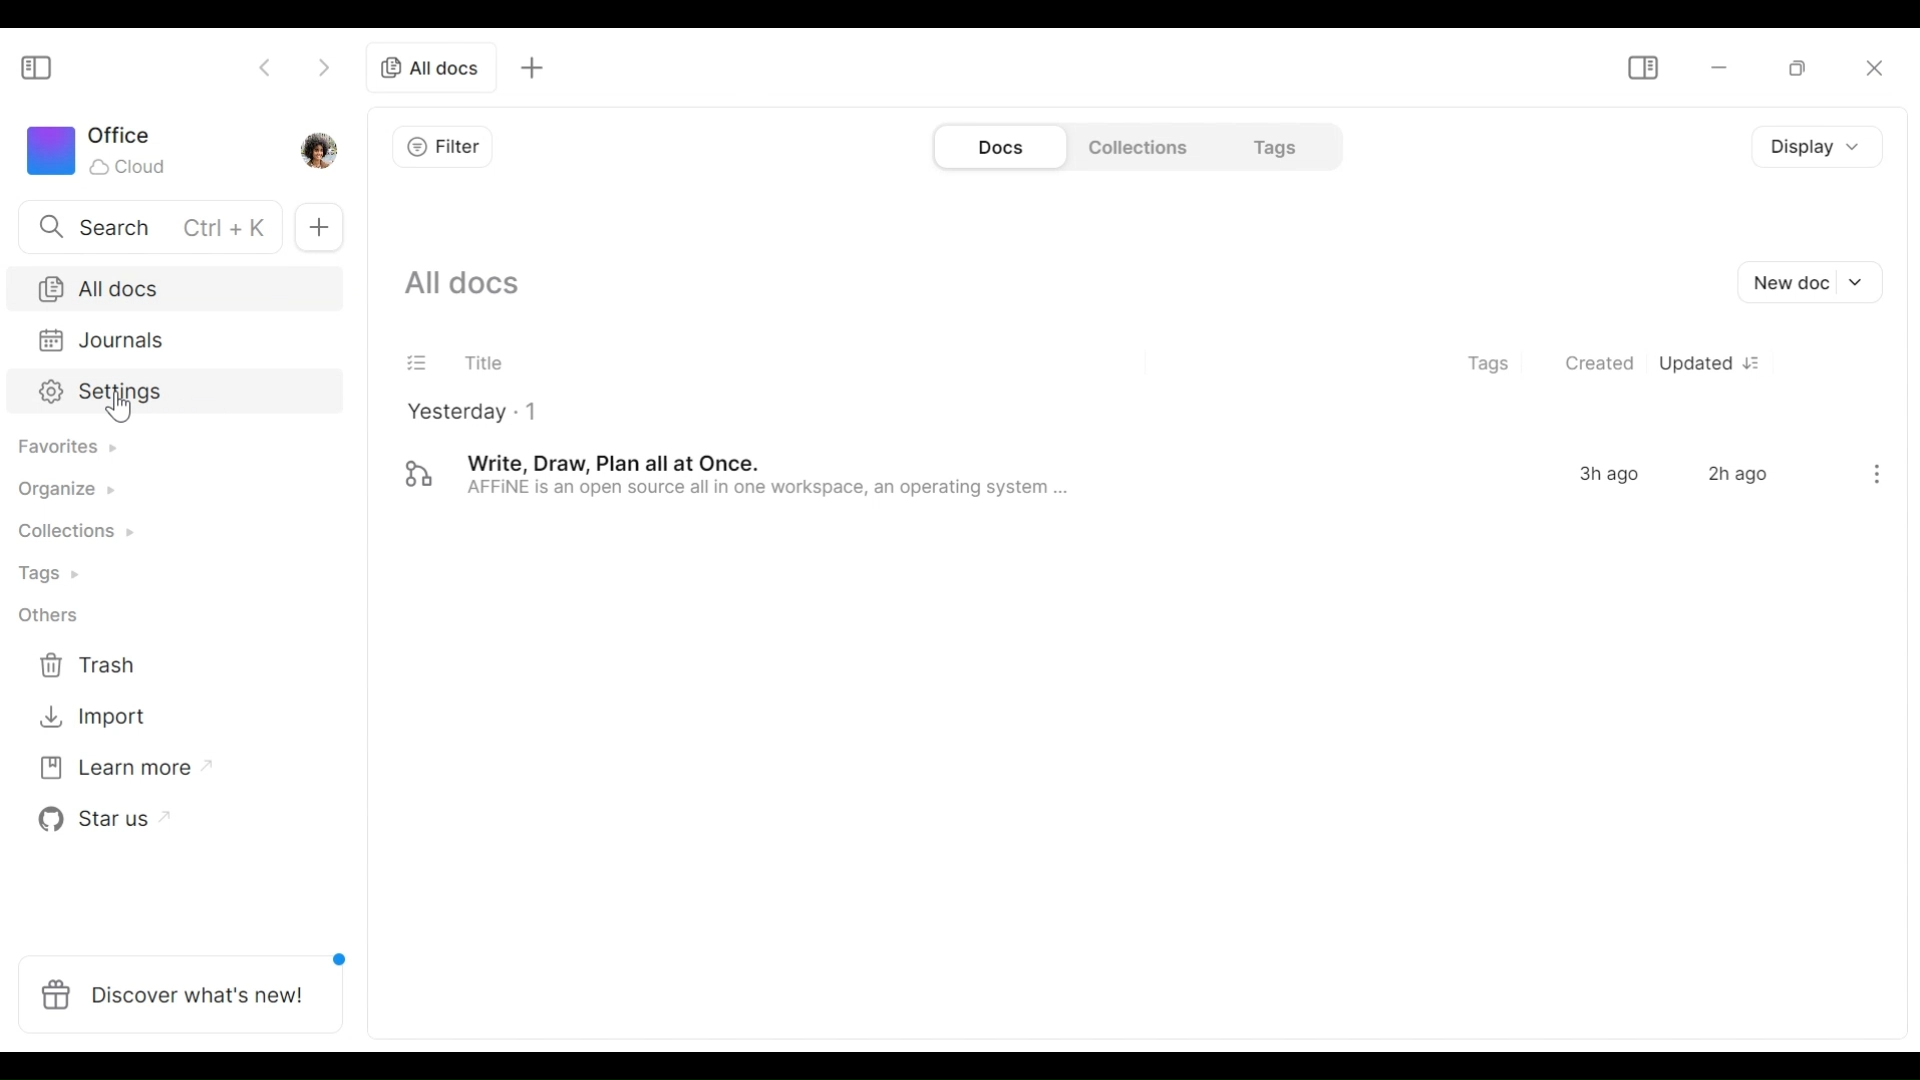 This screenshot has width=1920, height=1080. I want to click on Yesterday - 1, so click(472, 411).